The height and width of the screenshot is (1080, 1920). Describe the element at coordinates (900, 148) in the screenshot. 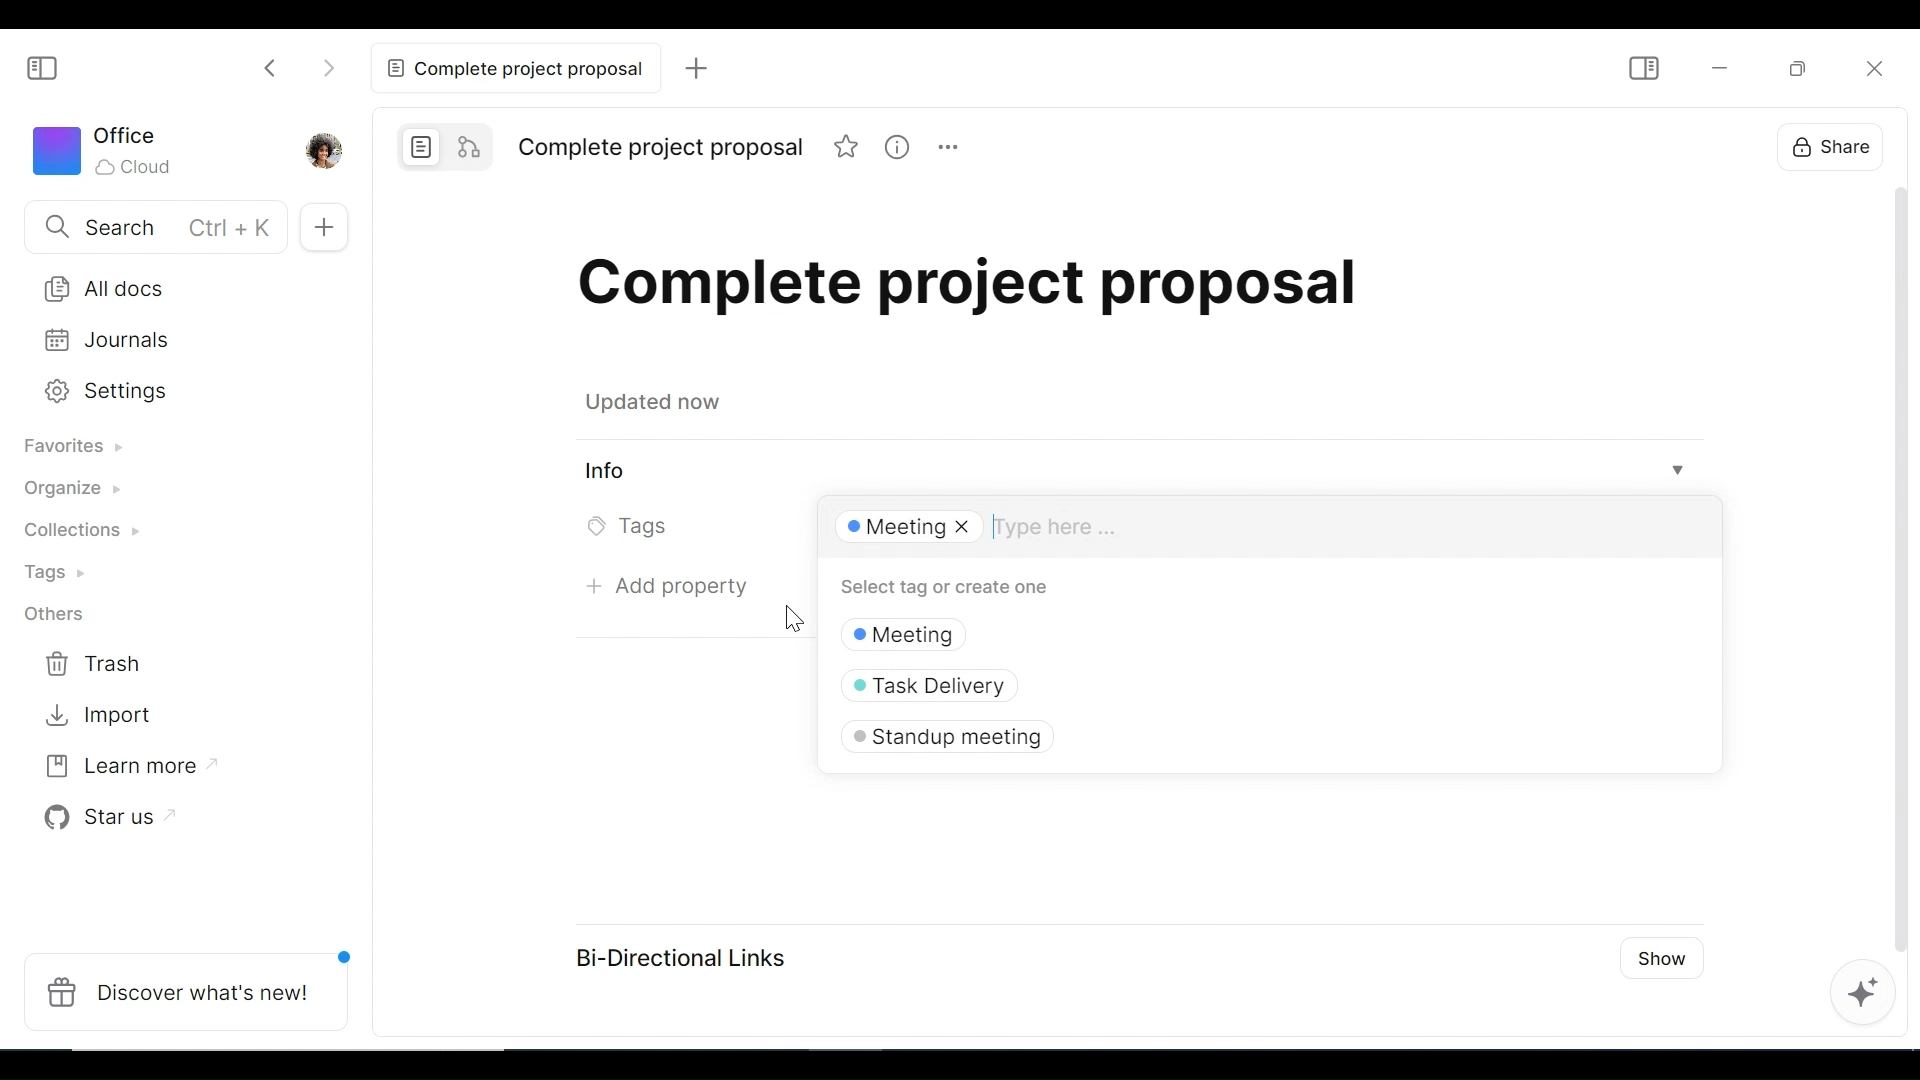

I see `information` at that location.